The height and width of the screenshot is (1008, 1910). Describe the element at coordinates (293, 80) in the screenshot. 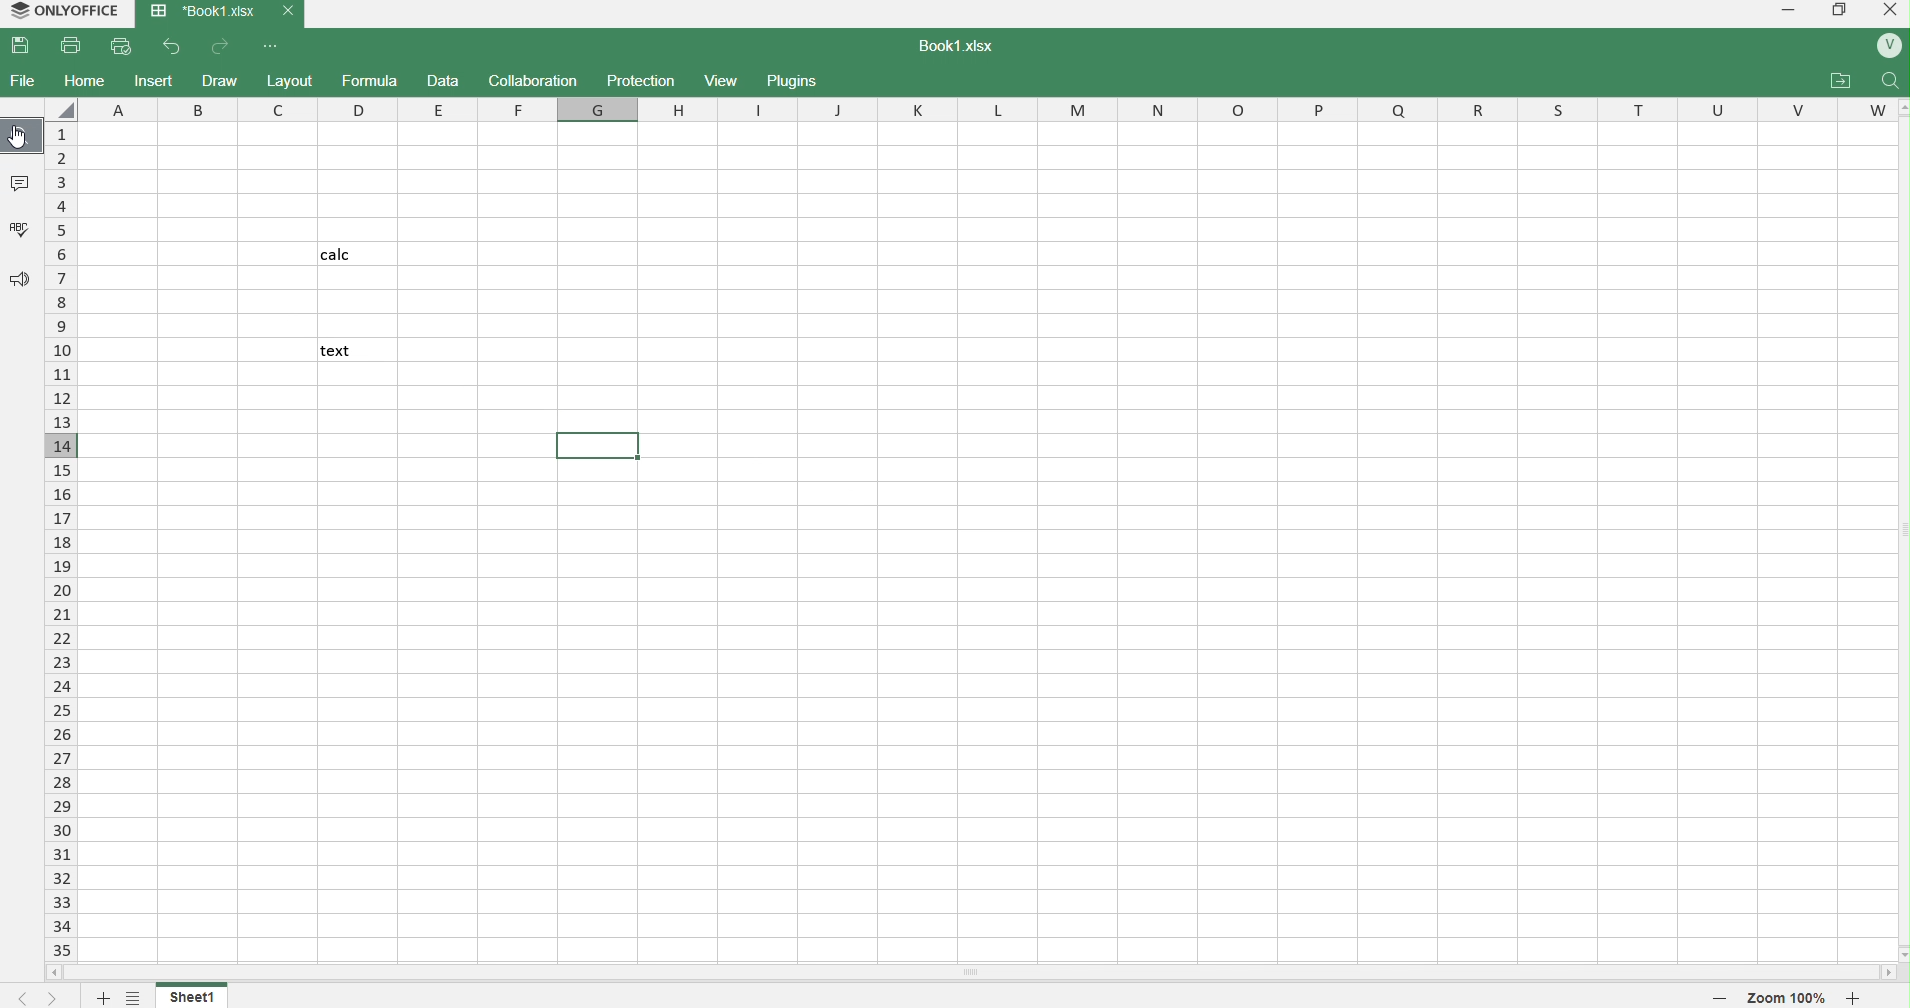

I see `layout` at that location.